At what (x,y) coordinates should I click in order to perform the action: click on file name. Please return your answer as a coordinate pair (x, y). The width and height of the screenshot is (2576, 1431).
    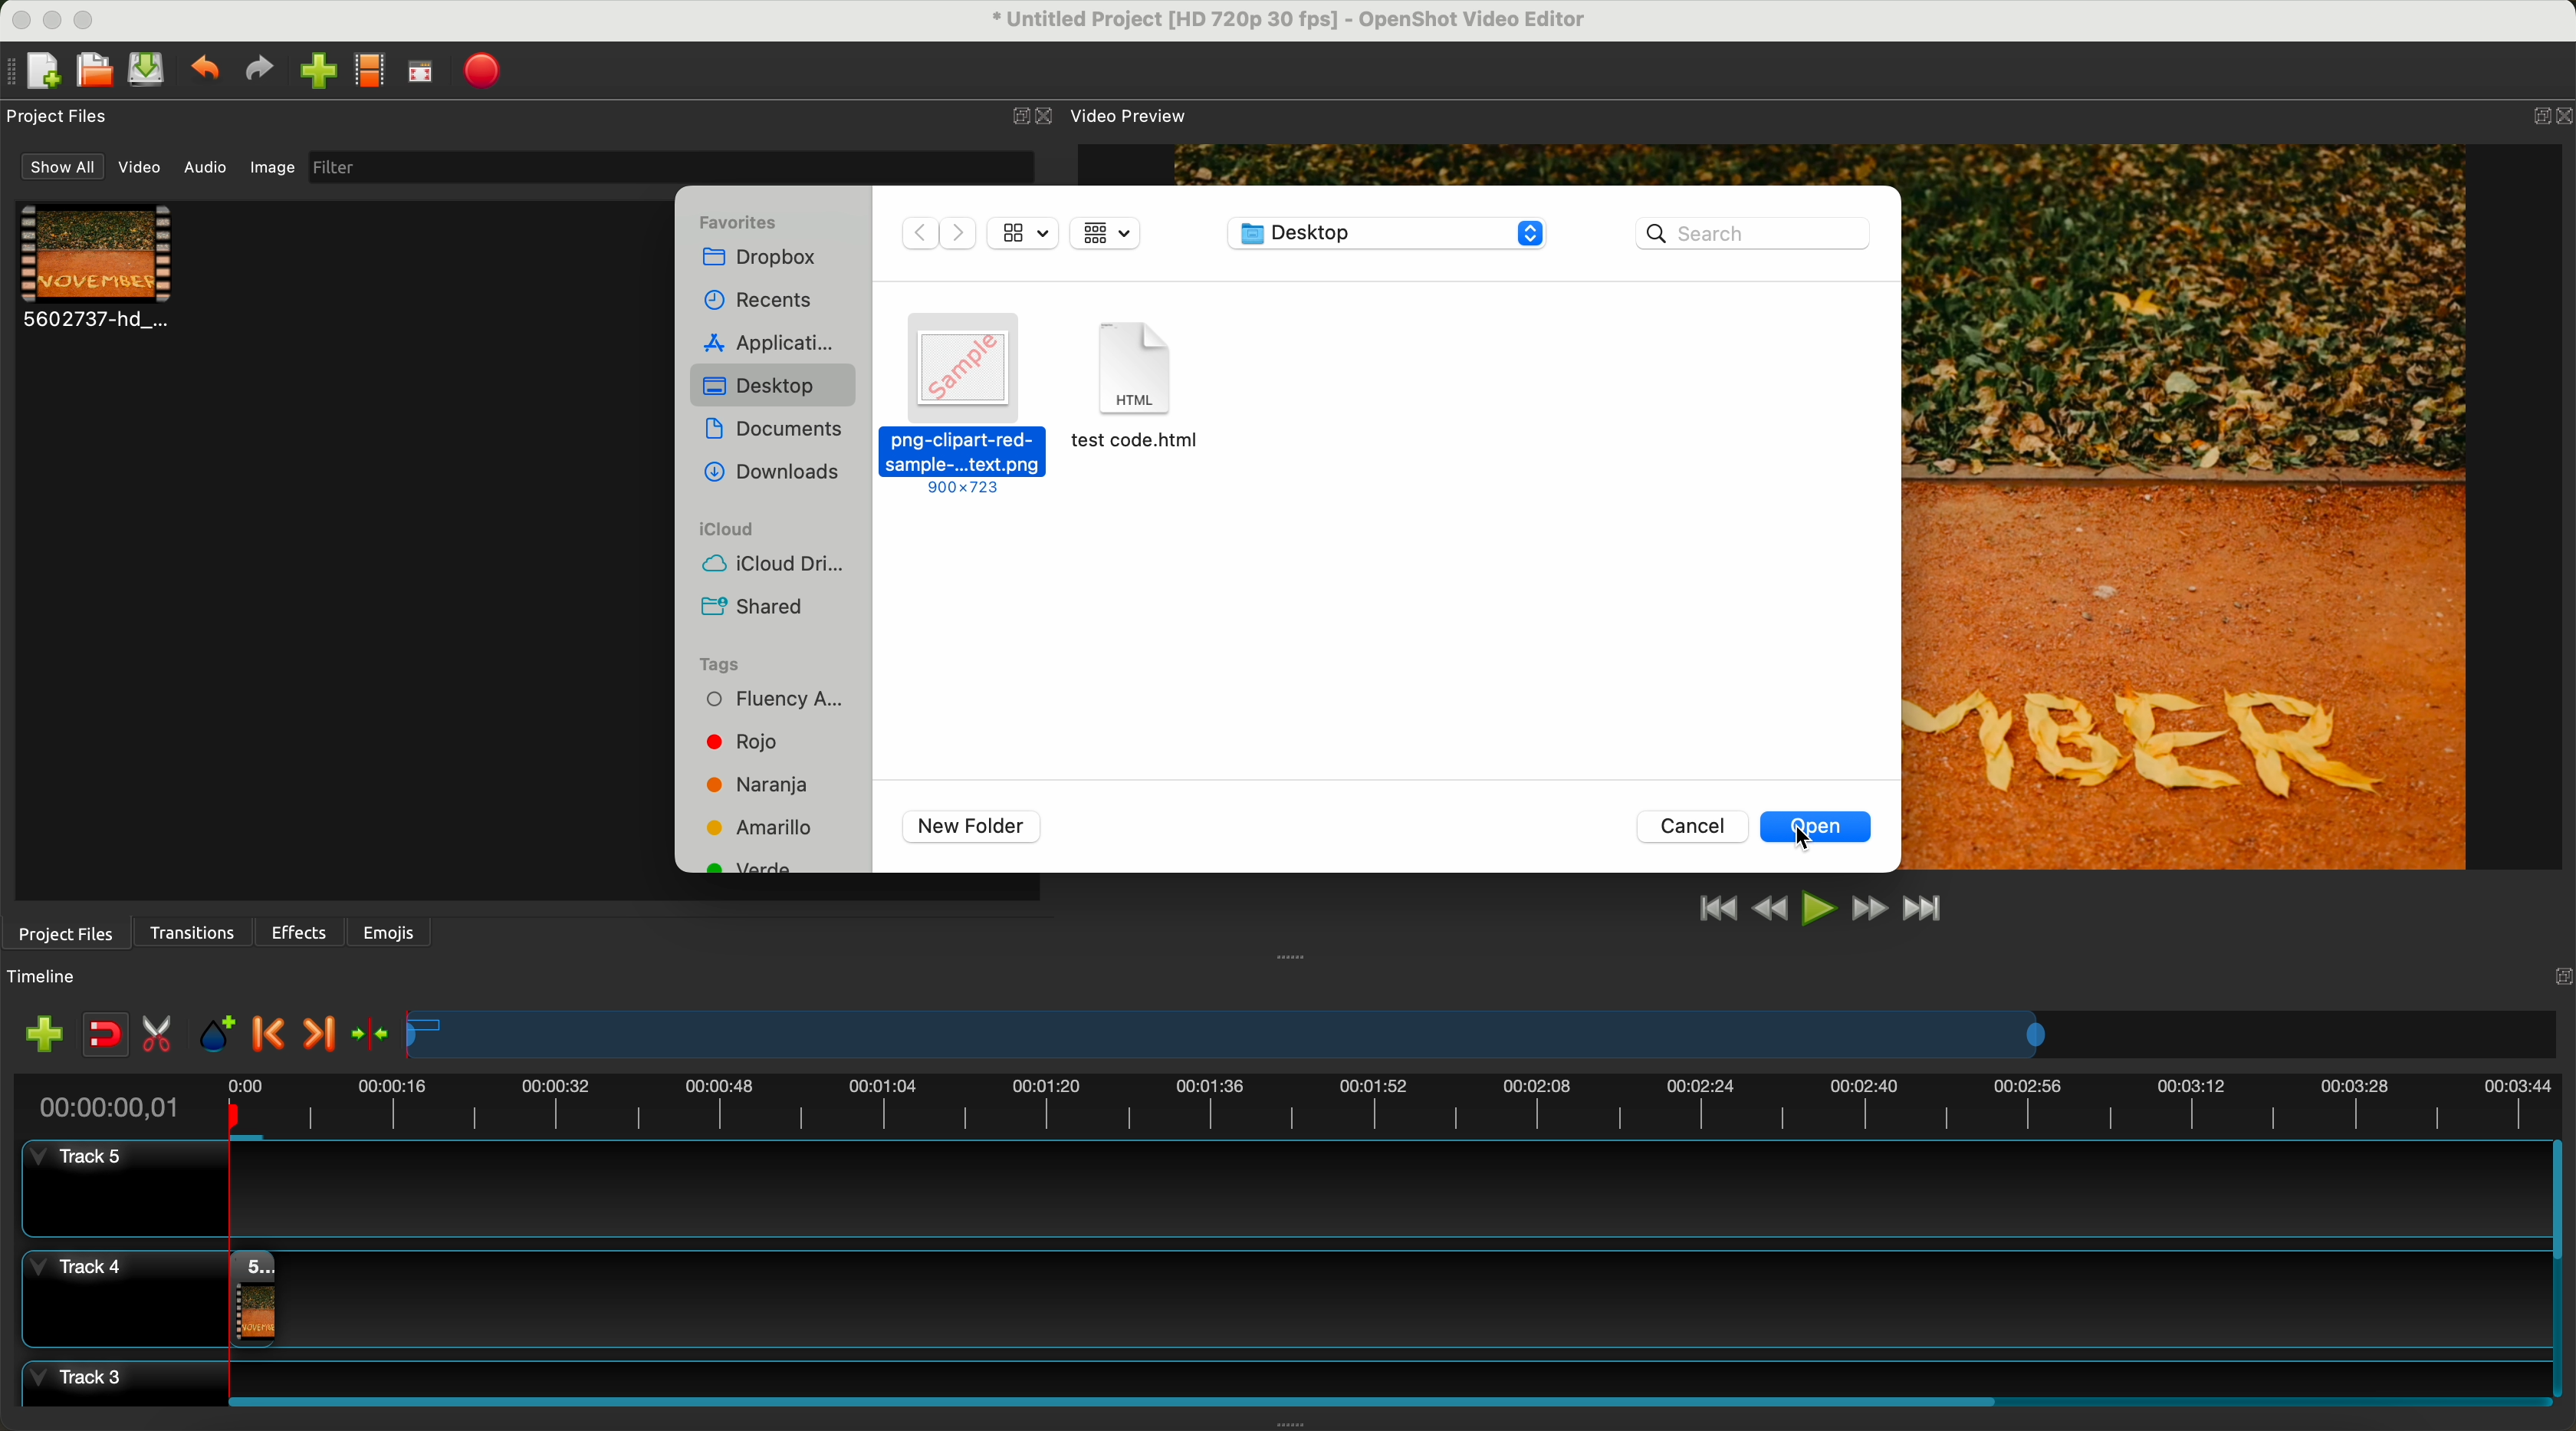
    Looking at the image, I should click on (1277, 23).